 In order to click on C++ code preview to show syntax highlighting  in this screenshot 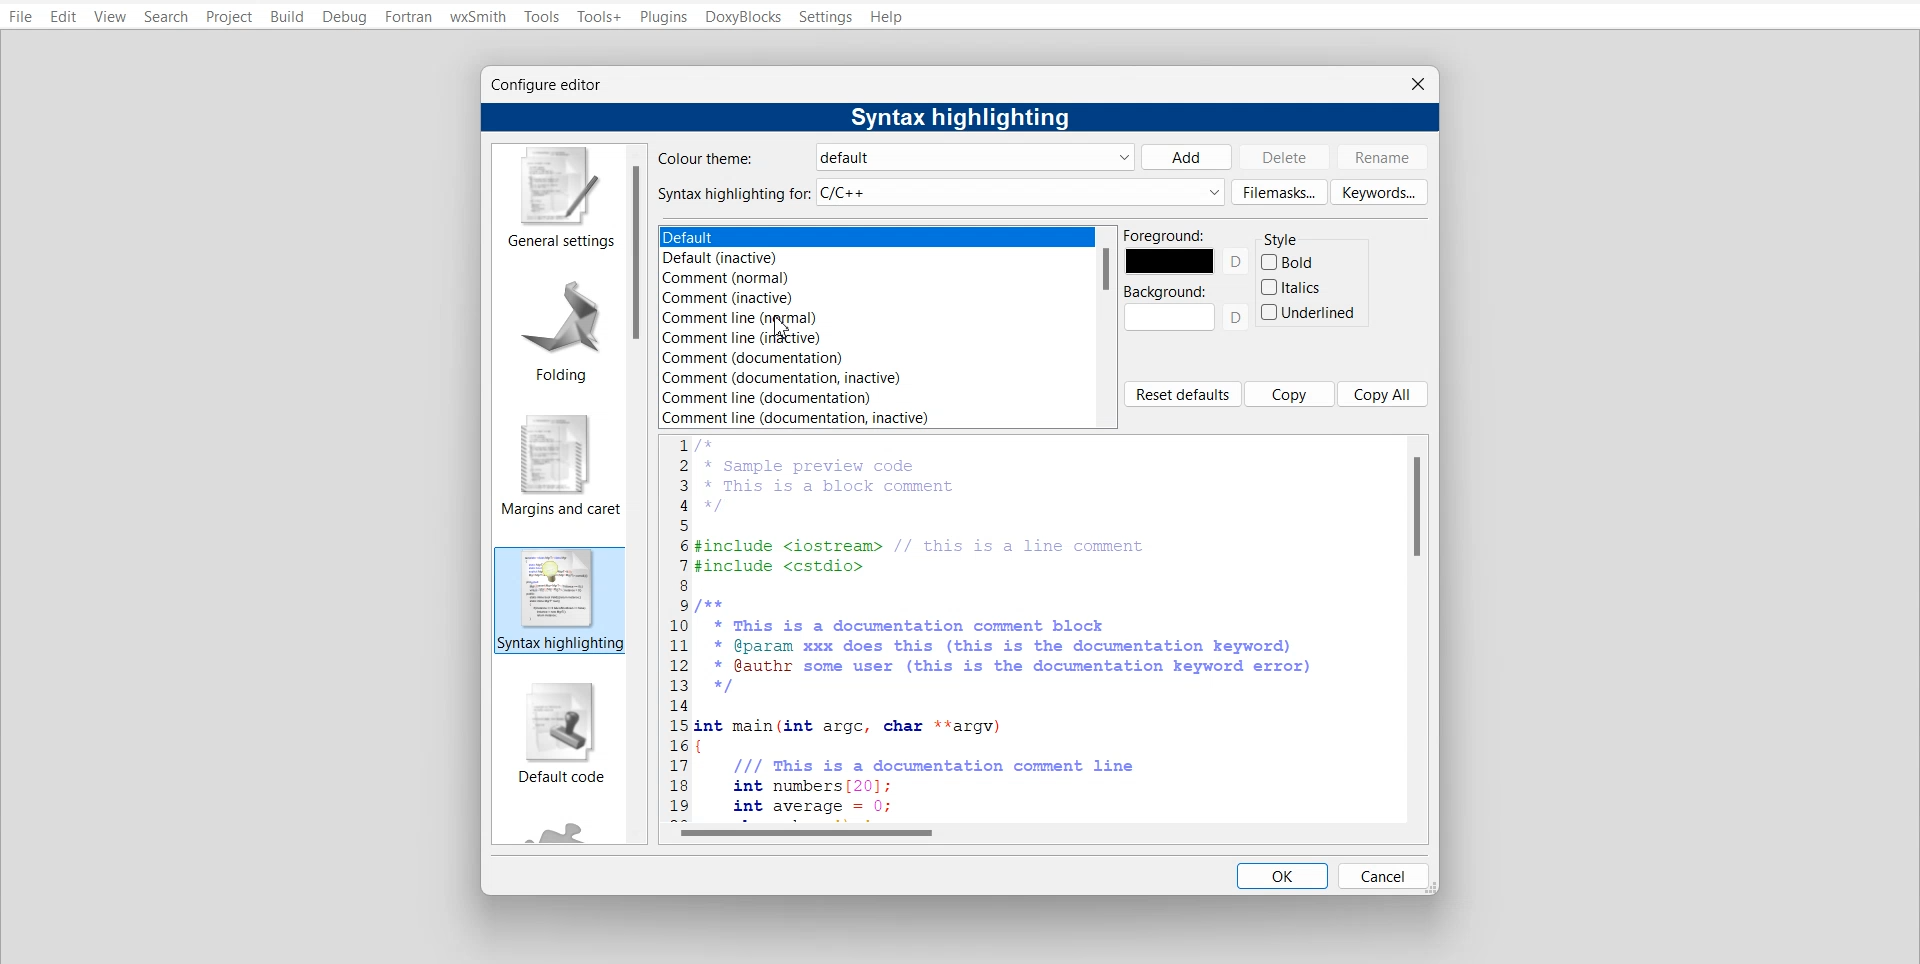, I will do `click(1028, 628)`.